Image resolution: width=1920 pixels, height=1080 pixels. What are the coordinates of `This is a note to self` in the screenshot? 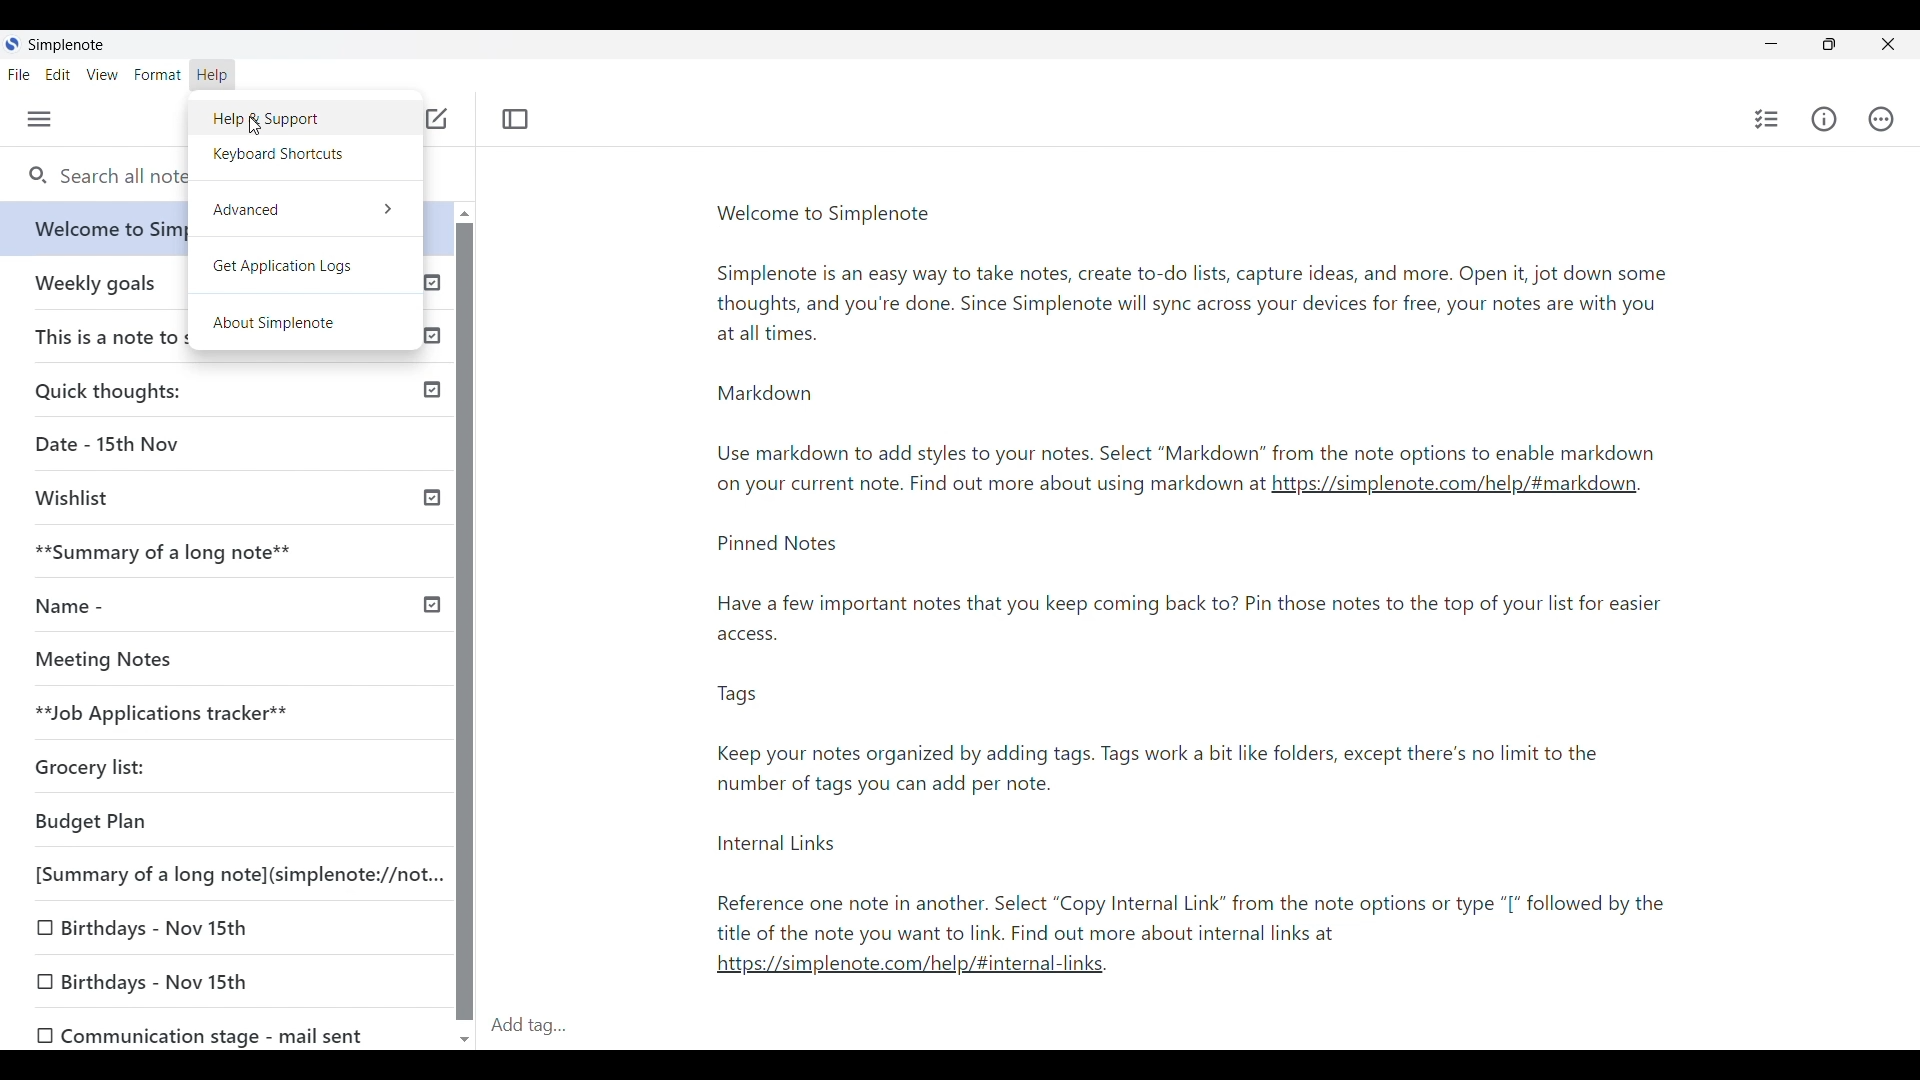 It's located at (97, 334).